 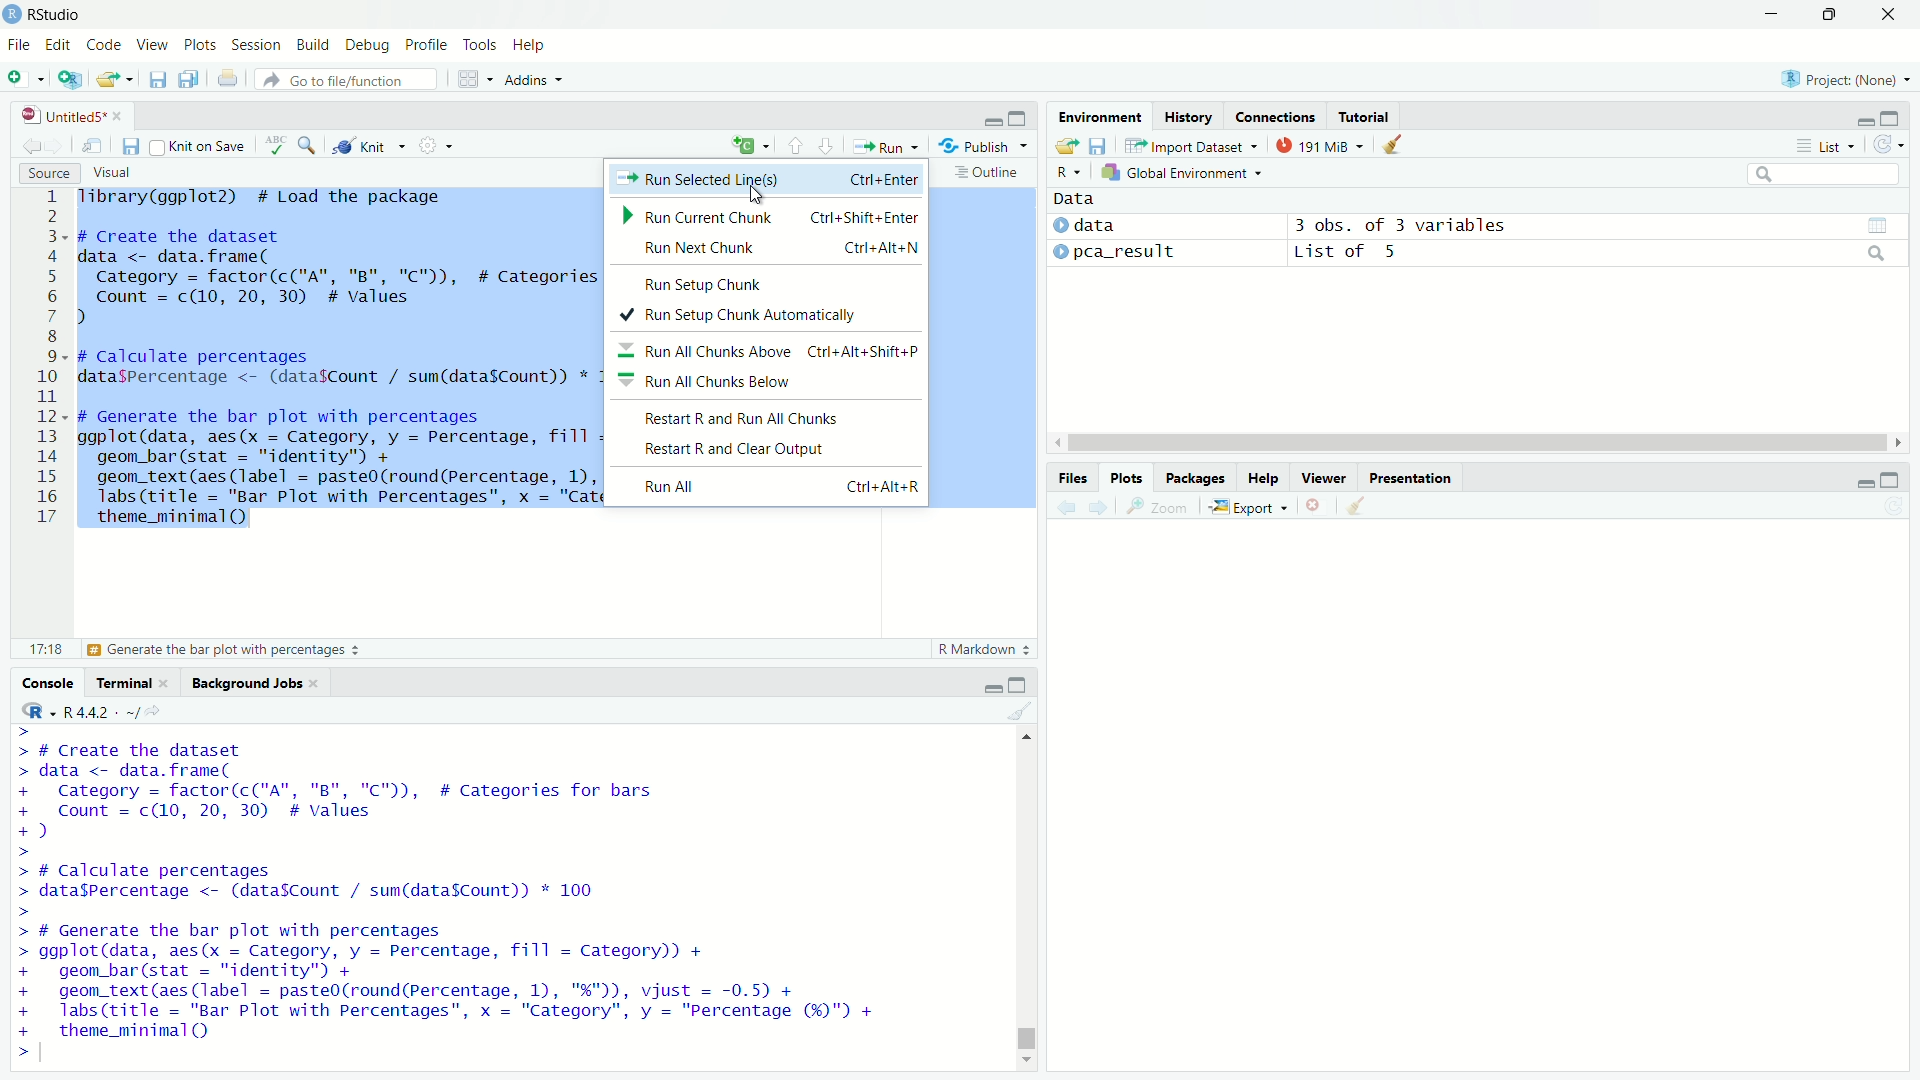 I want to click on console, so click(x=46, y=682).